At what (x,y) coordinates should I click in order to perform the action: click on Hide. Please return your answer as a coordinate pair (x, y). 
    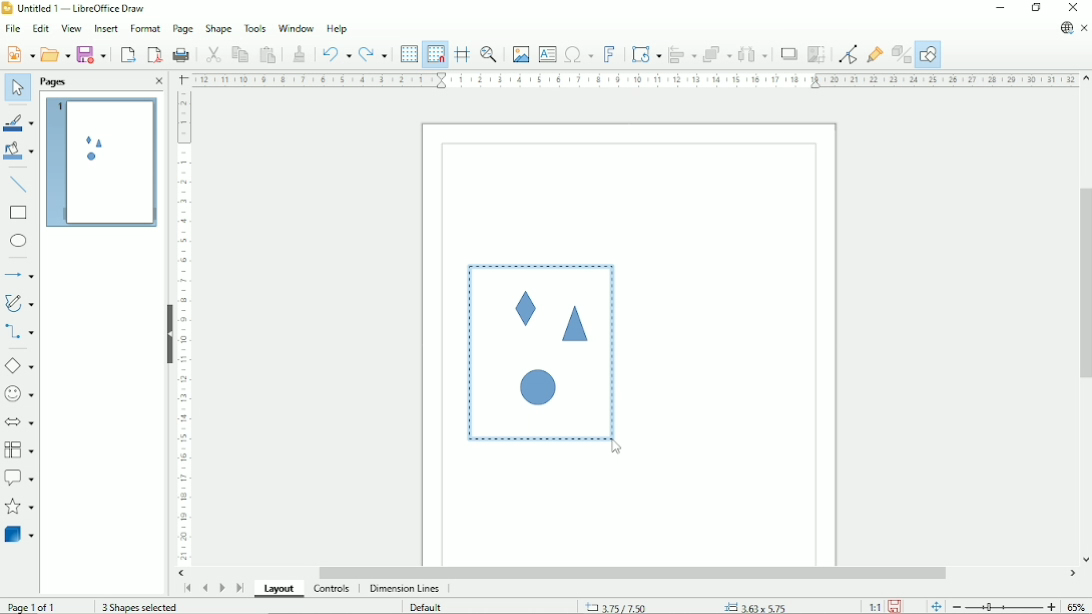
    Looking at the image, I should click on (169, 334).